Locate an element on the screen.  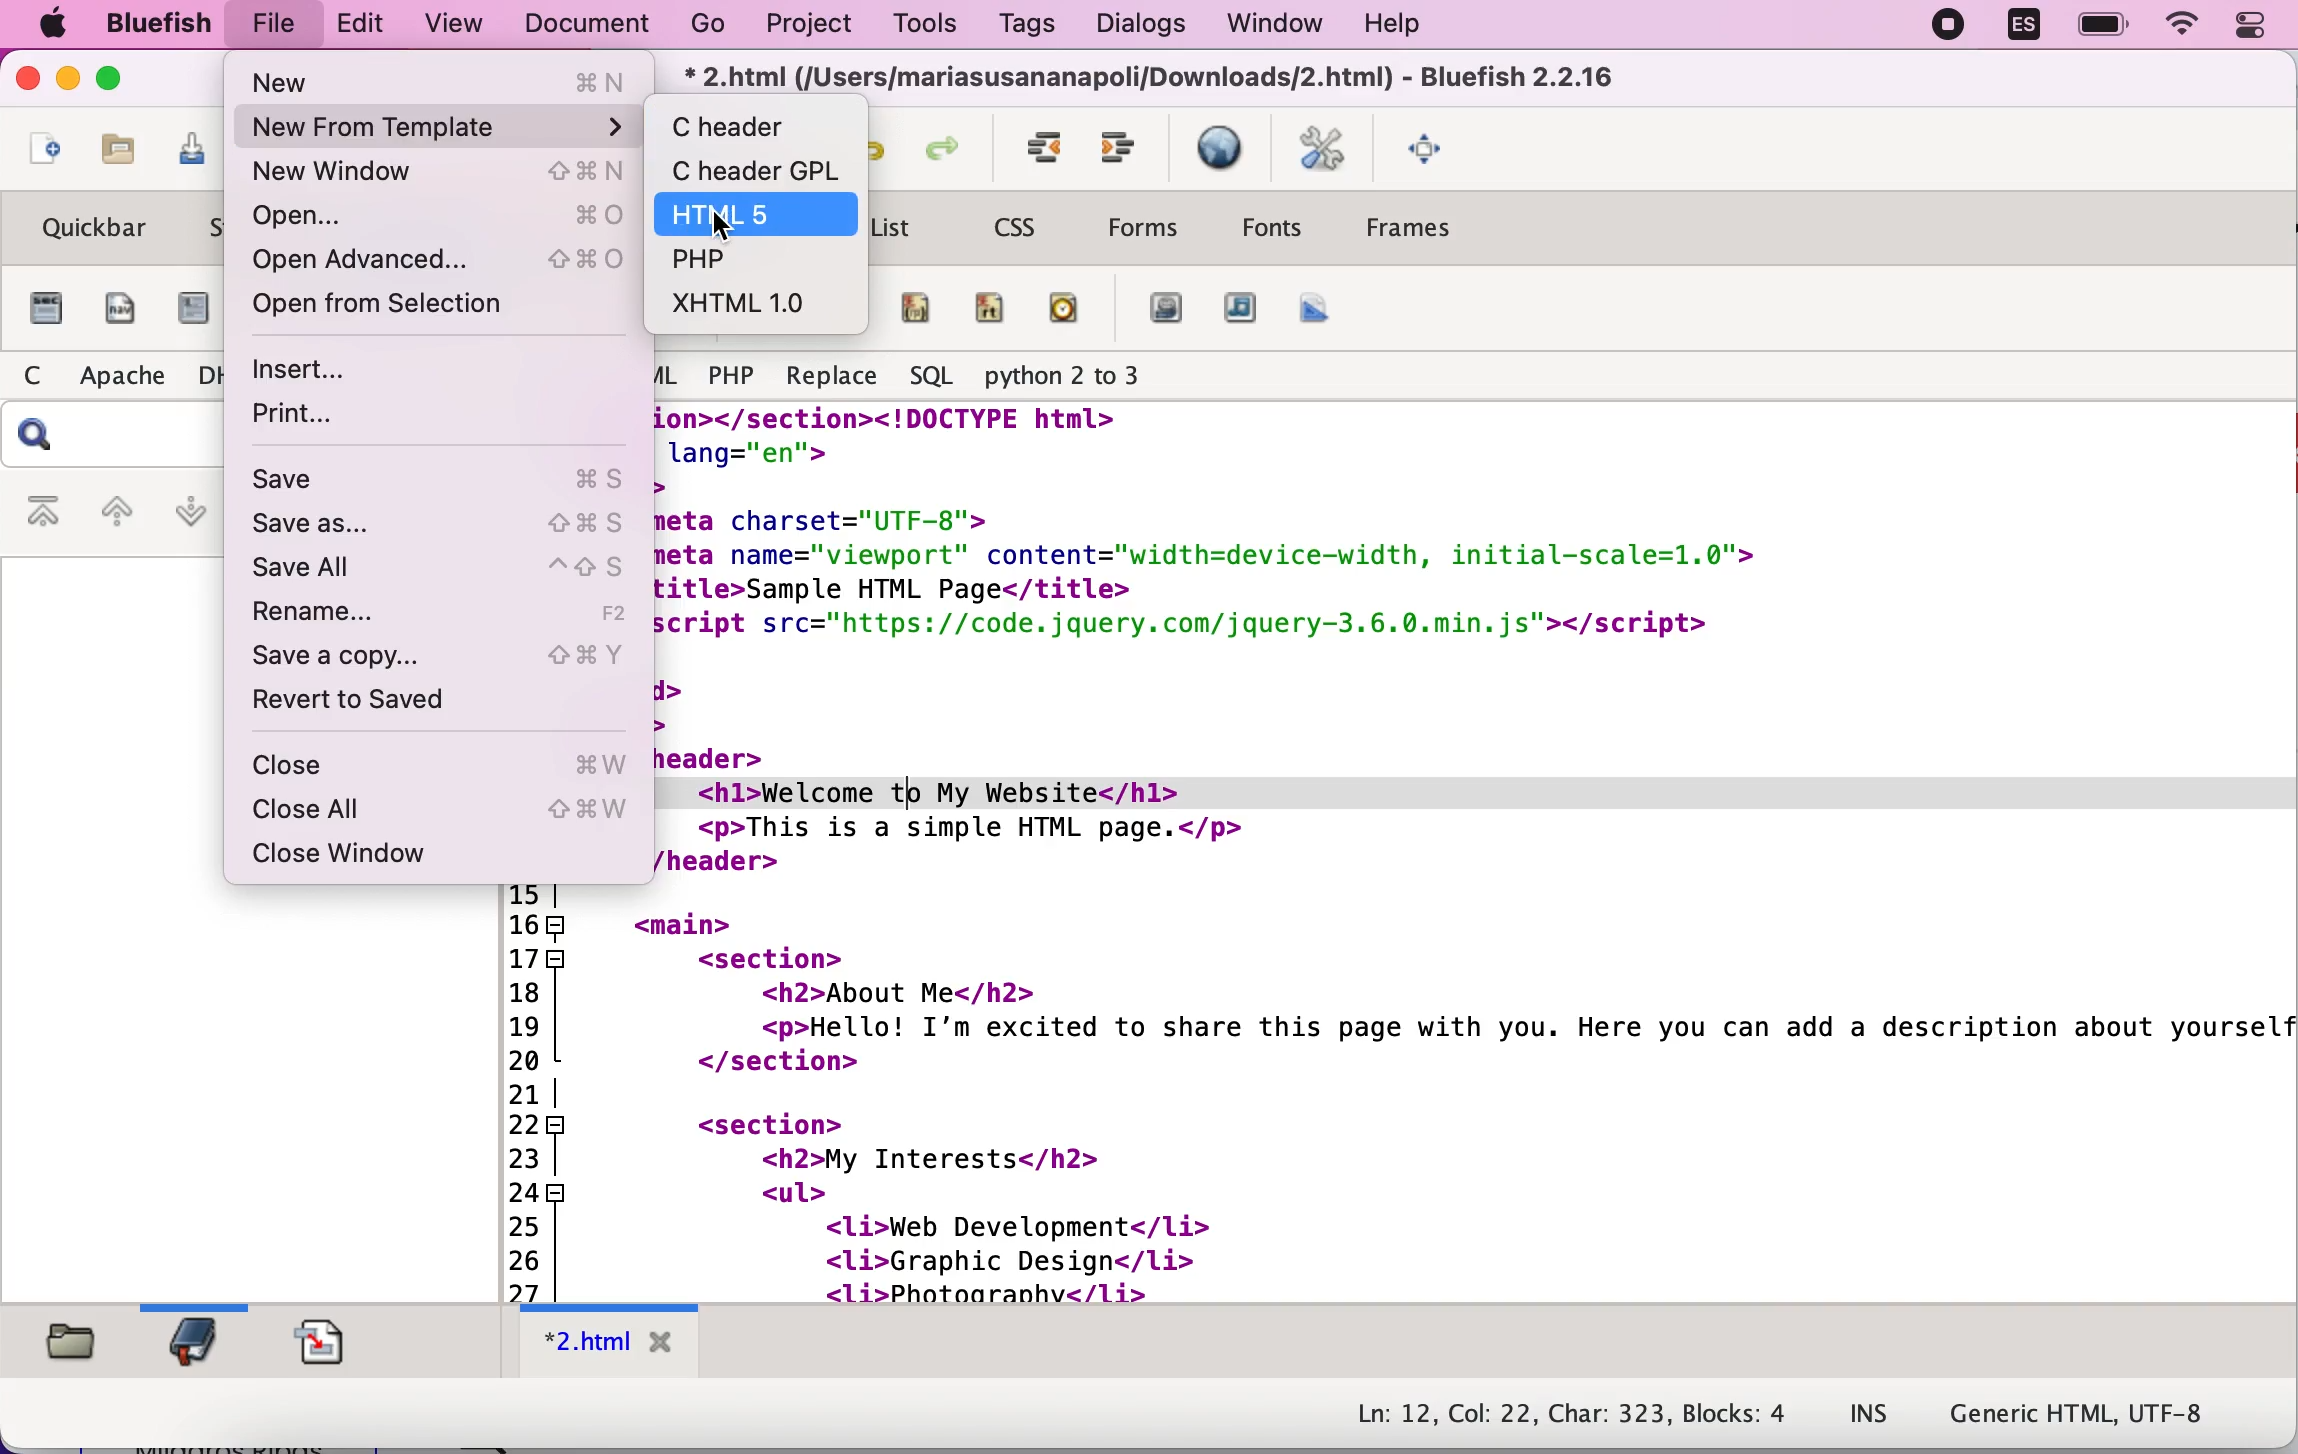
xhtml 1.0 is located at coordinates (766, 304).